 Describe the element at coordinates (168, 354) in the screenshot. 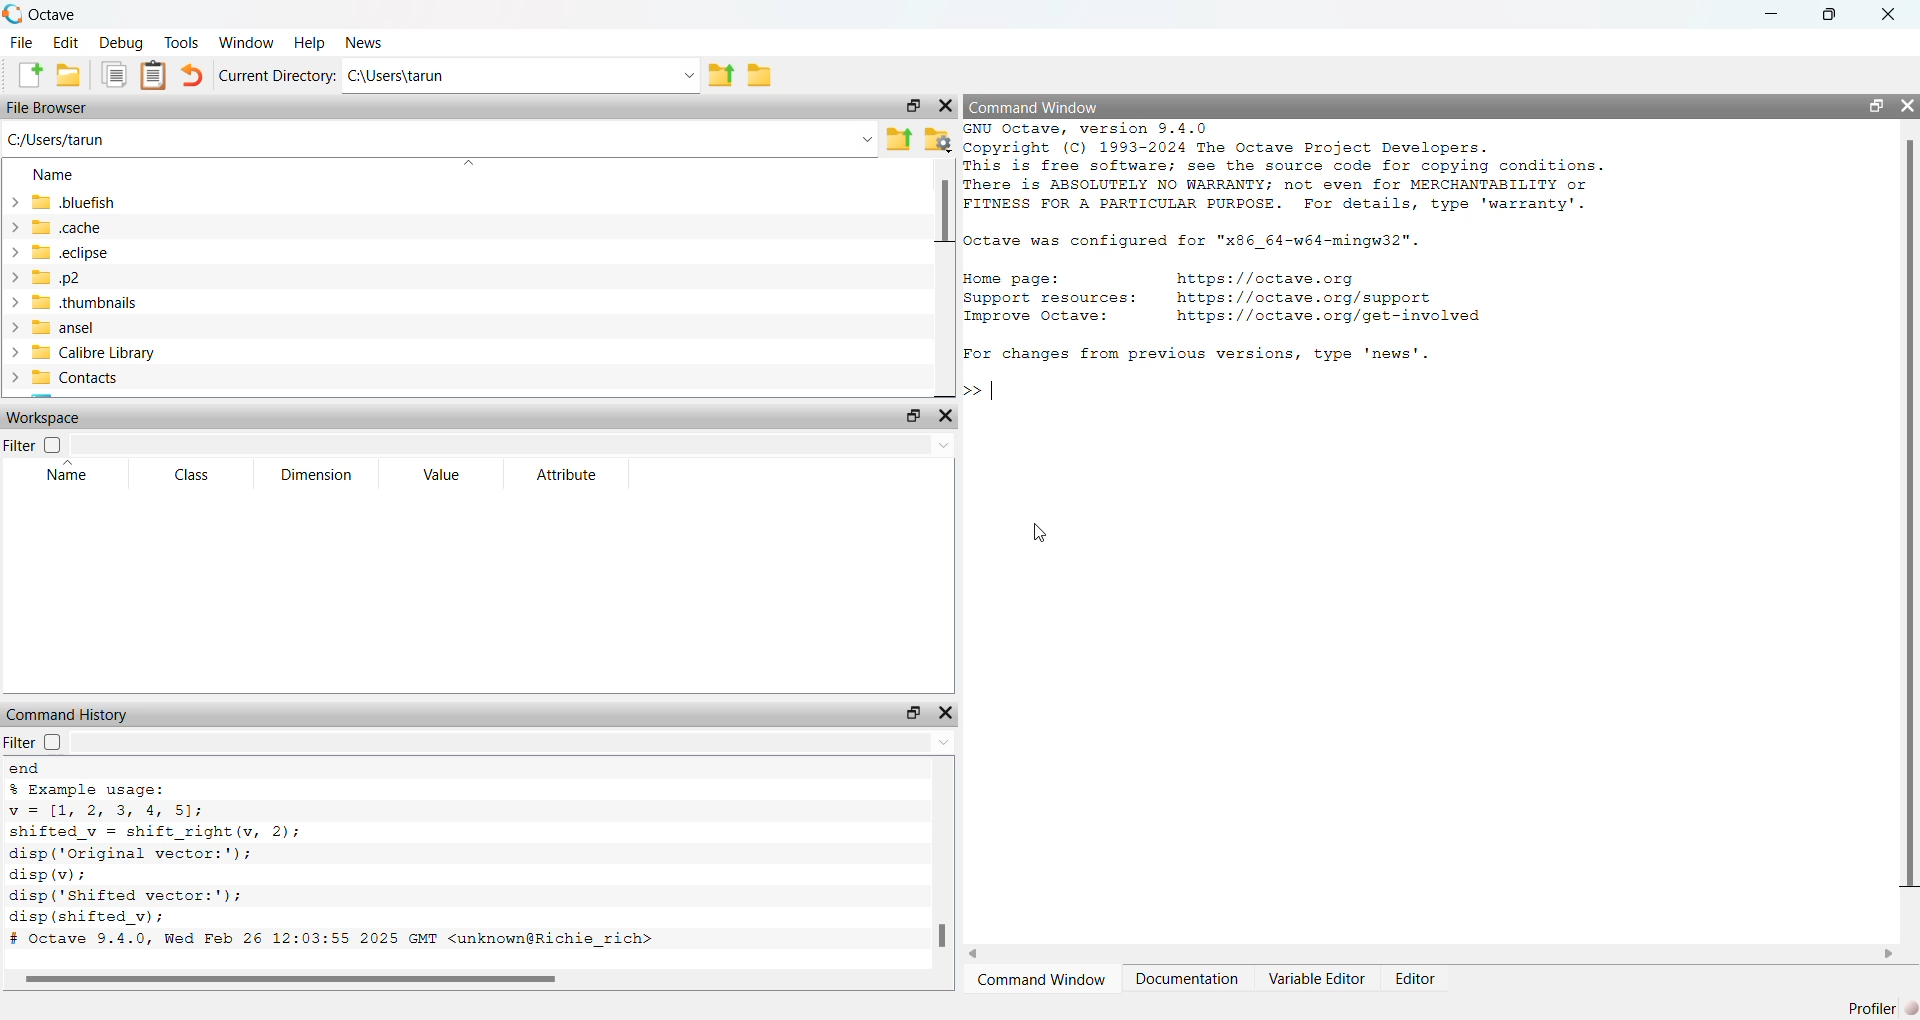

I see `calibre library` at that location.